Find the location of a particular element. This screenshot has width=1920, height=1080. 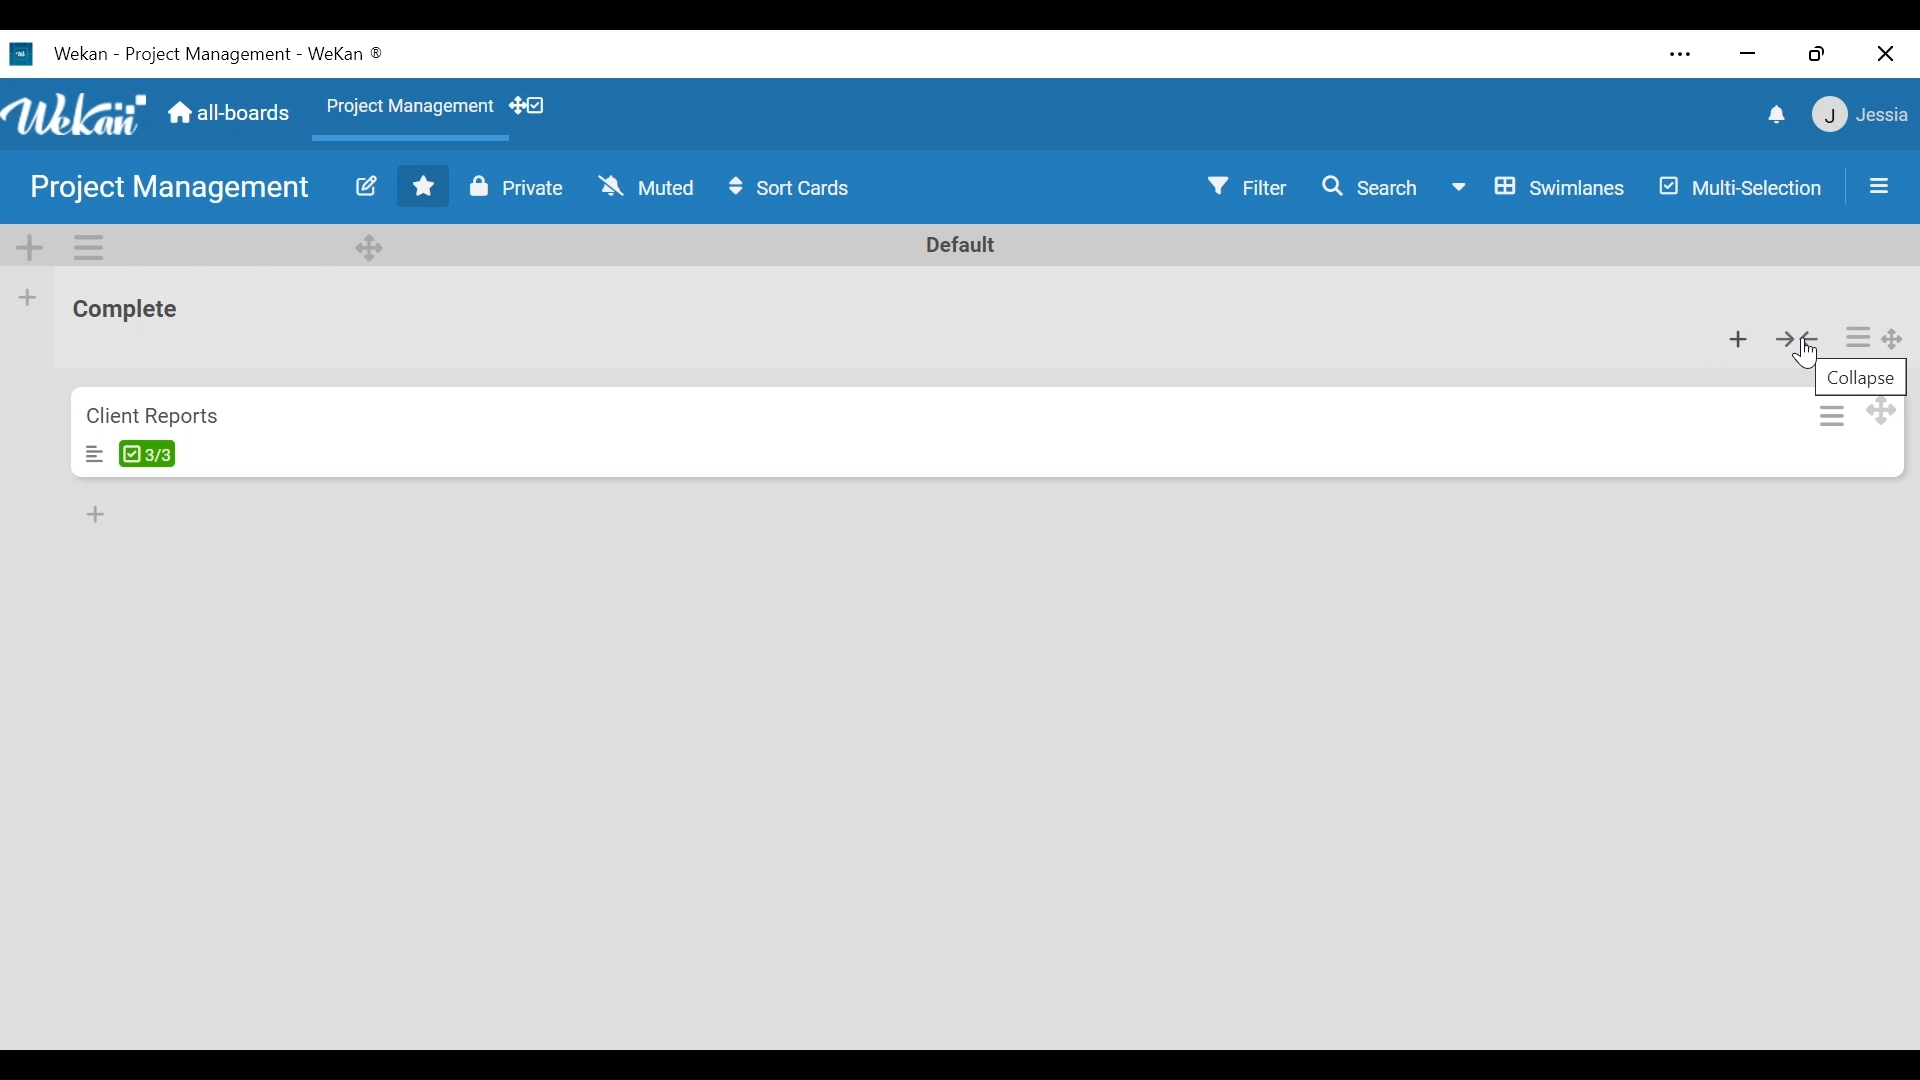

Member is located at coordinates (1861, 115).